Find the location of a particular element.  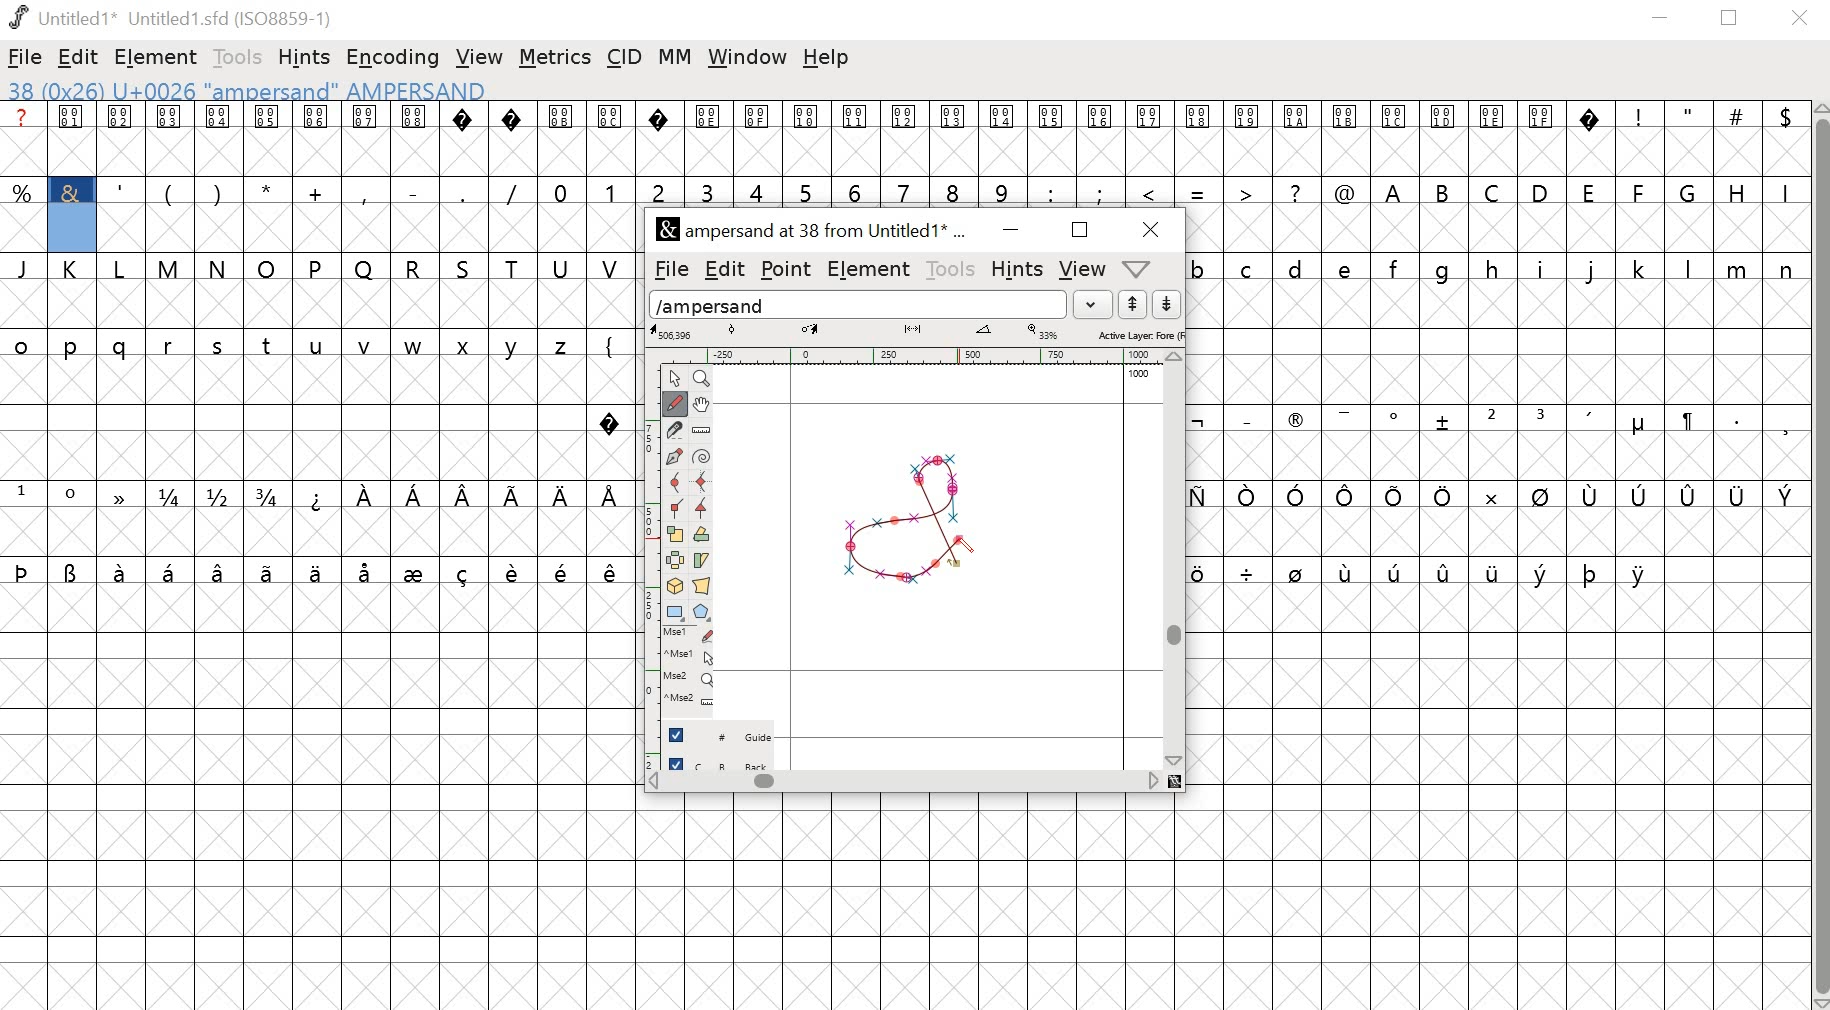

symbol is located at coordinates (1200, 571).